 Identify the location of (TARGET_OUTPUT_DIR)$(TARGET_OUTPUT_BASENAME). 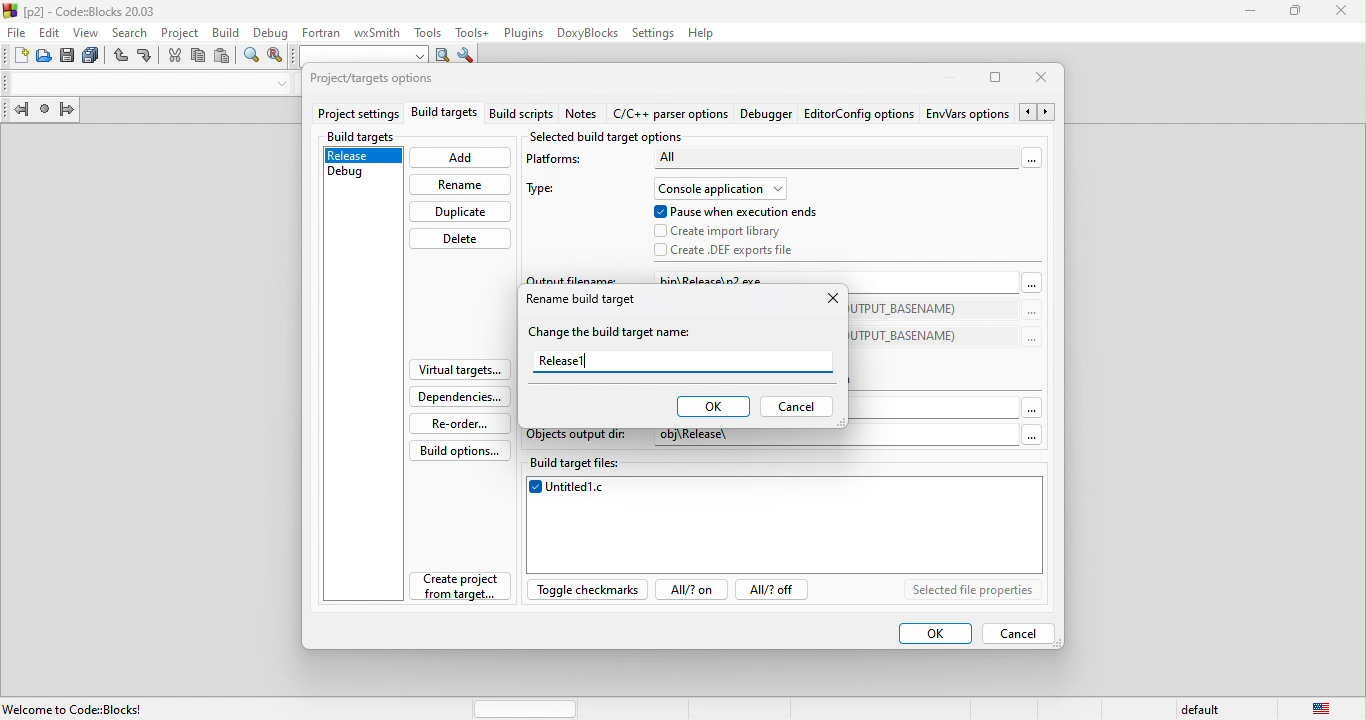
(910, 335).